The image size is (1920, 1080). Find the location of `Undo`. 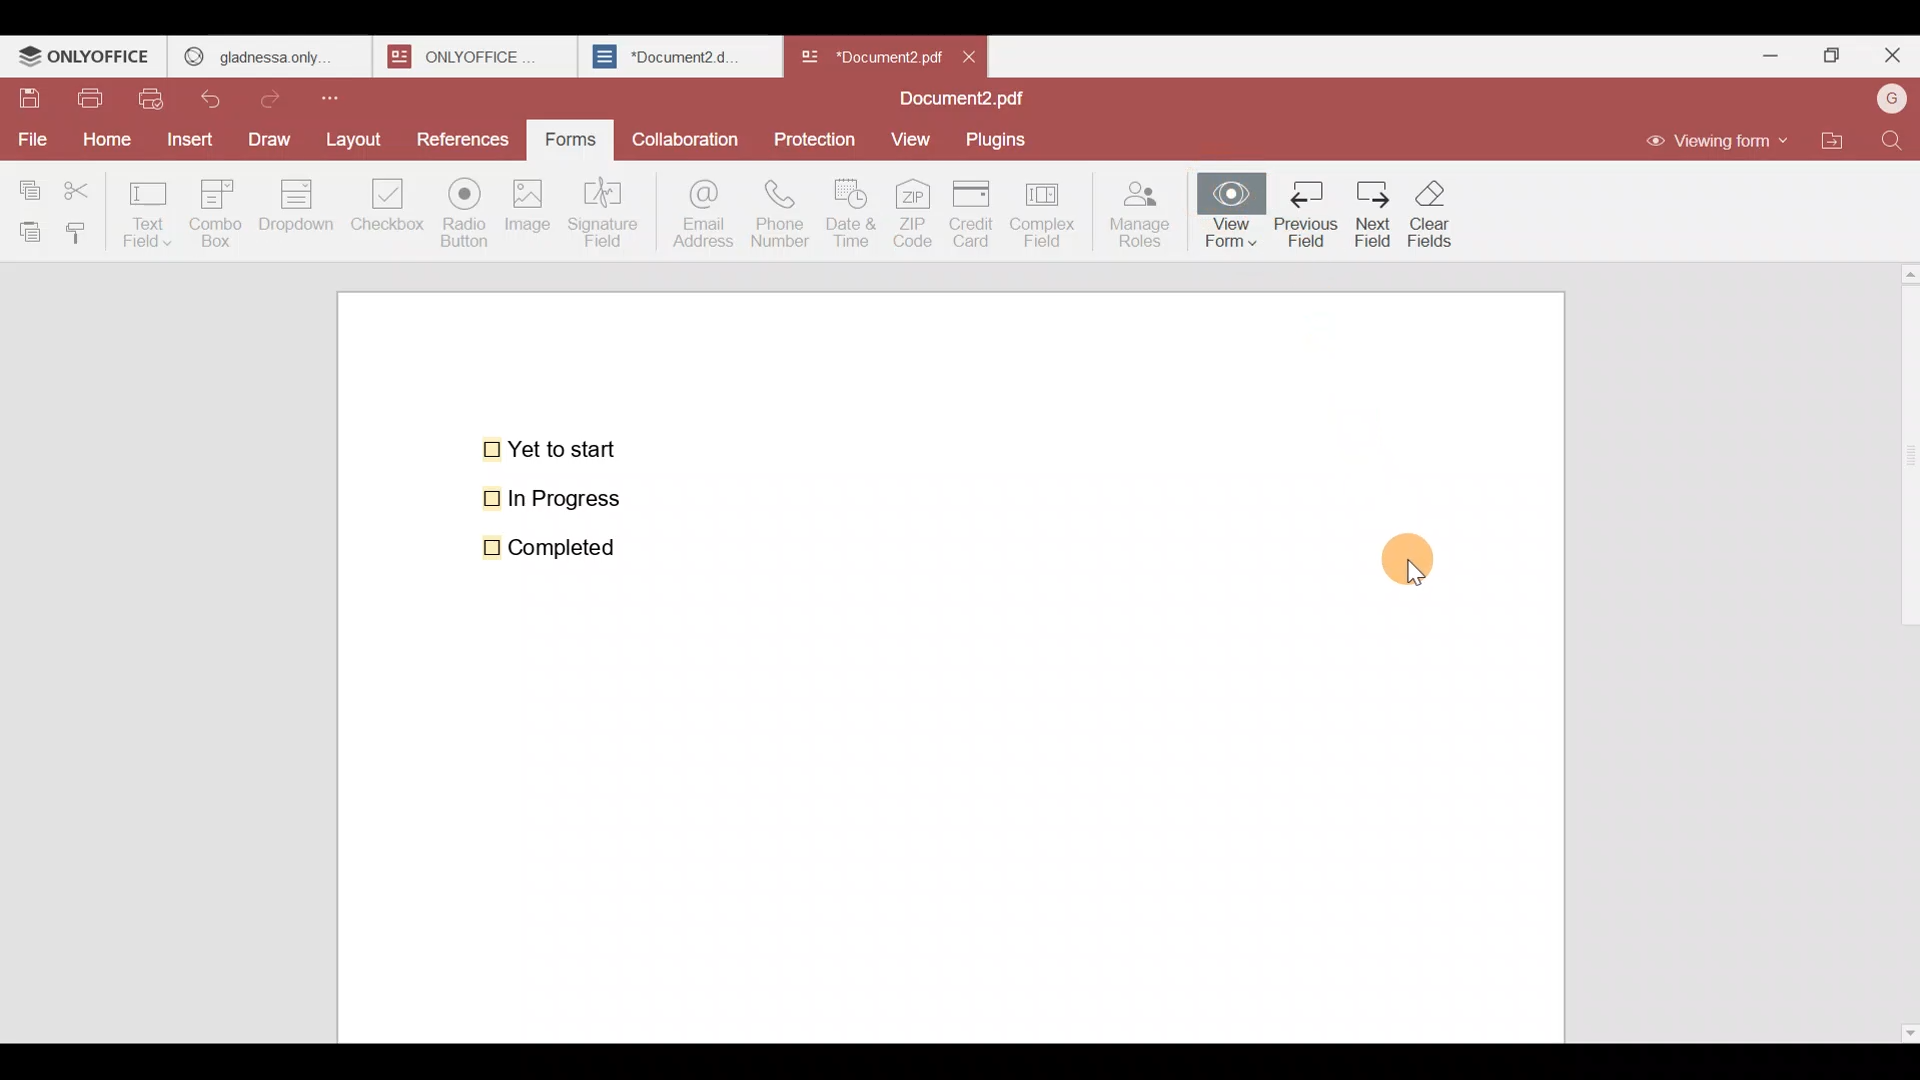

Undo is located at coordinates (220, 95).